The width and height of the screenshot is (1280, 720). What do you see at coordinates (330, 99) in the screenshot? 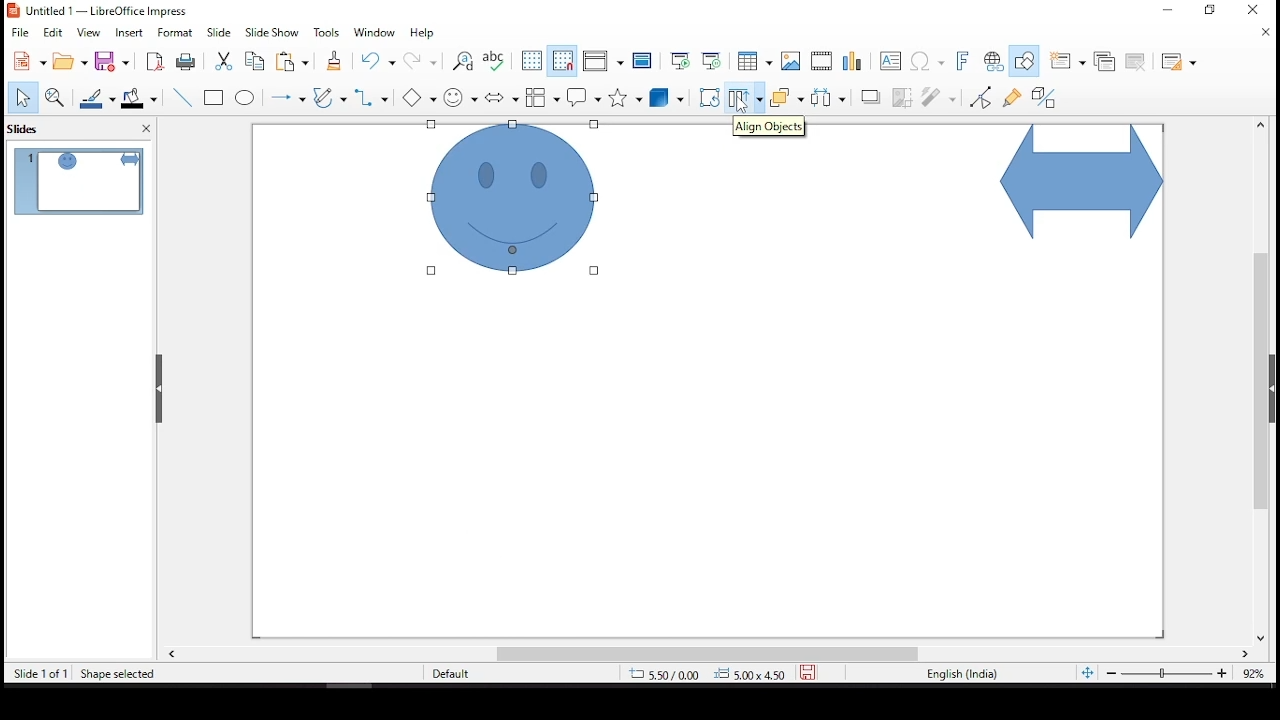
I see `curves and polygons` at bounding box center [330, 99].